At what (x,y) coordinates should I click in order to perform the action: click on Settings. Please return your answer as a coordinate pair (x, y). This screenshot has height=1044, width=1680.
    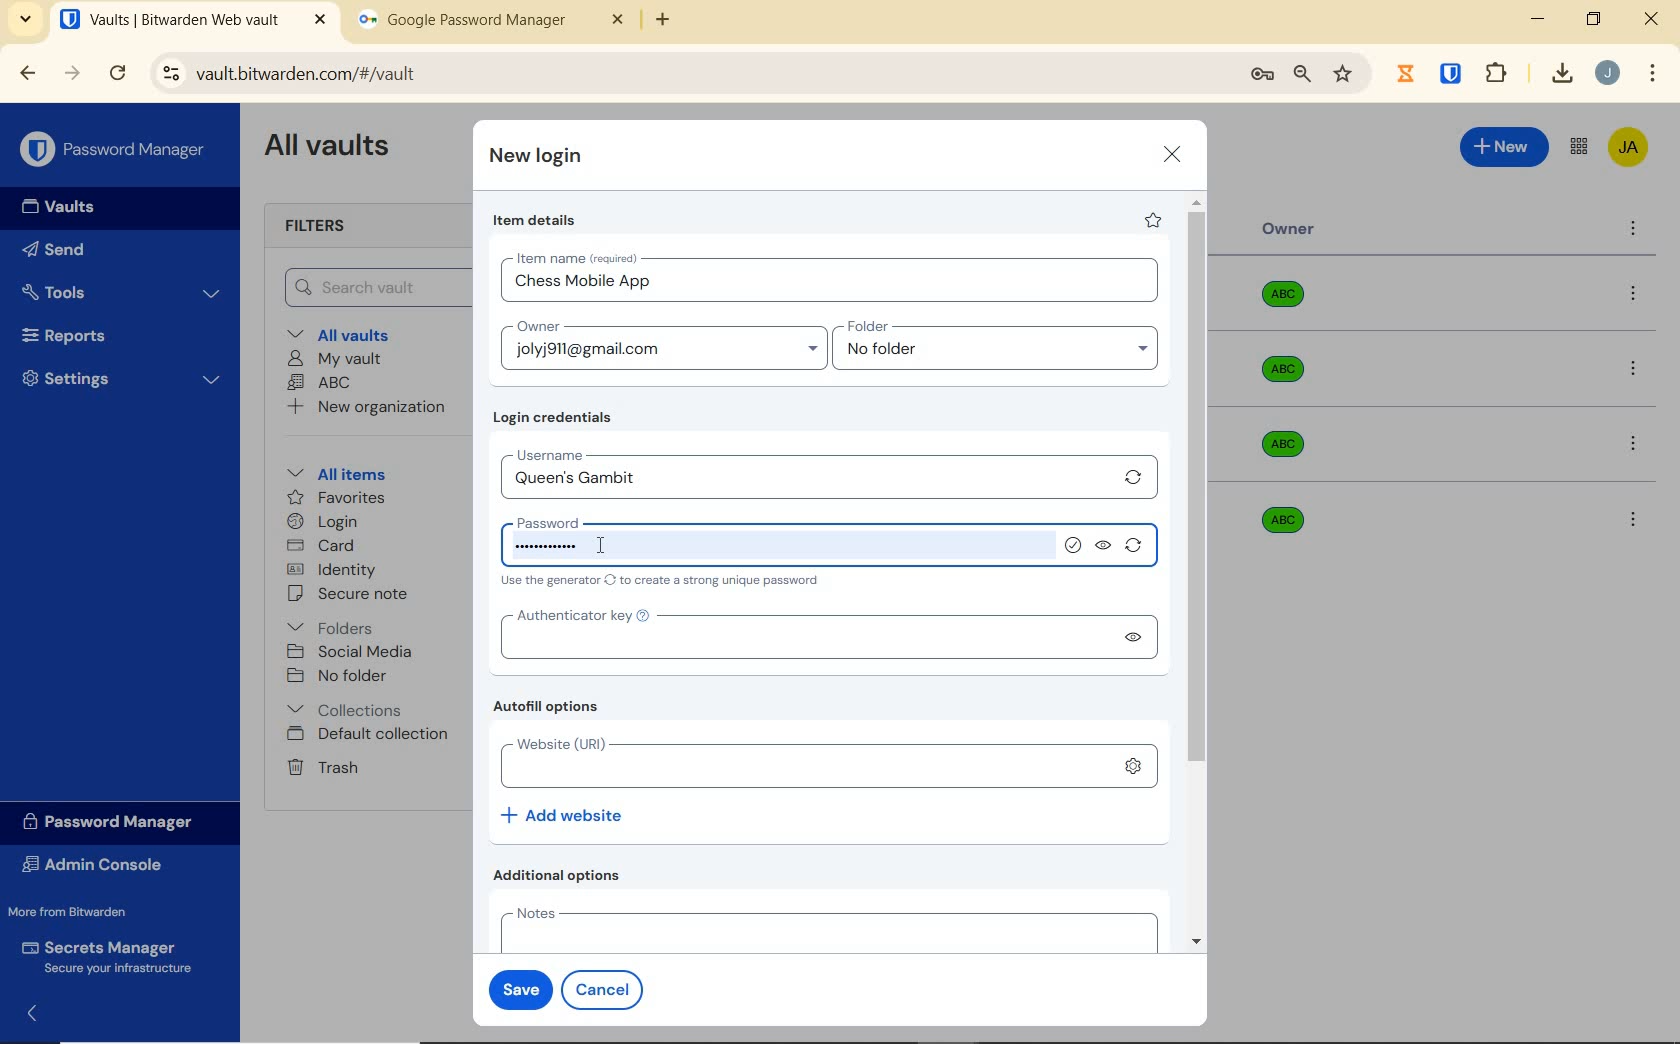
    Looking at the image, I should click on (122, 376).